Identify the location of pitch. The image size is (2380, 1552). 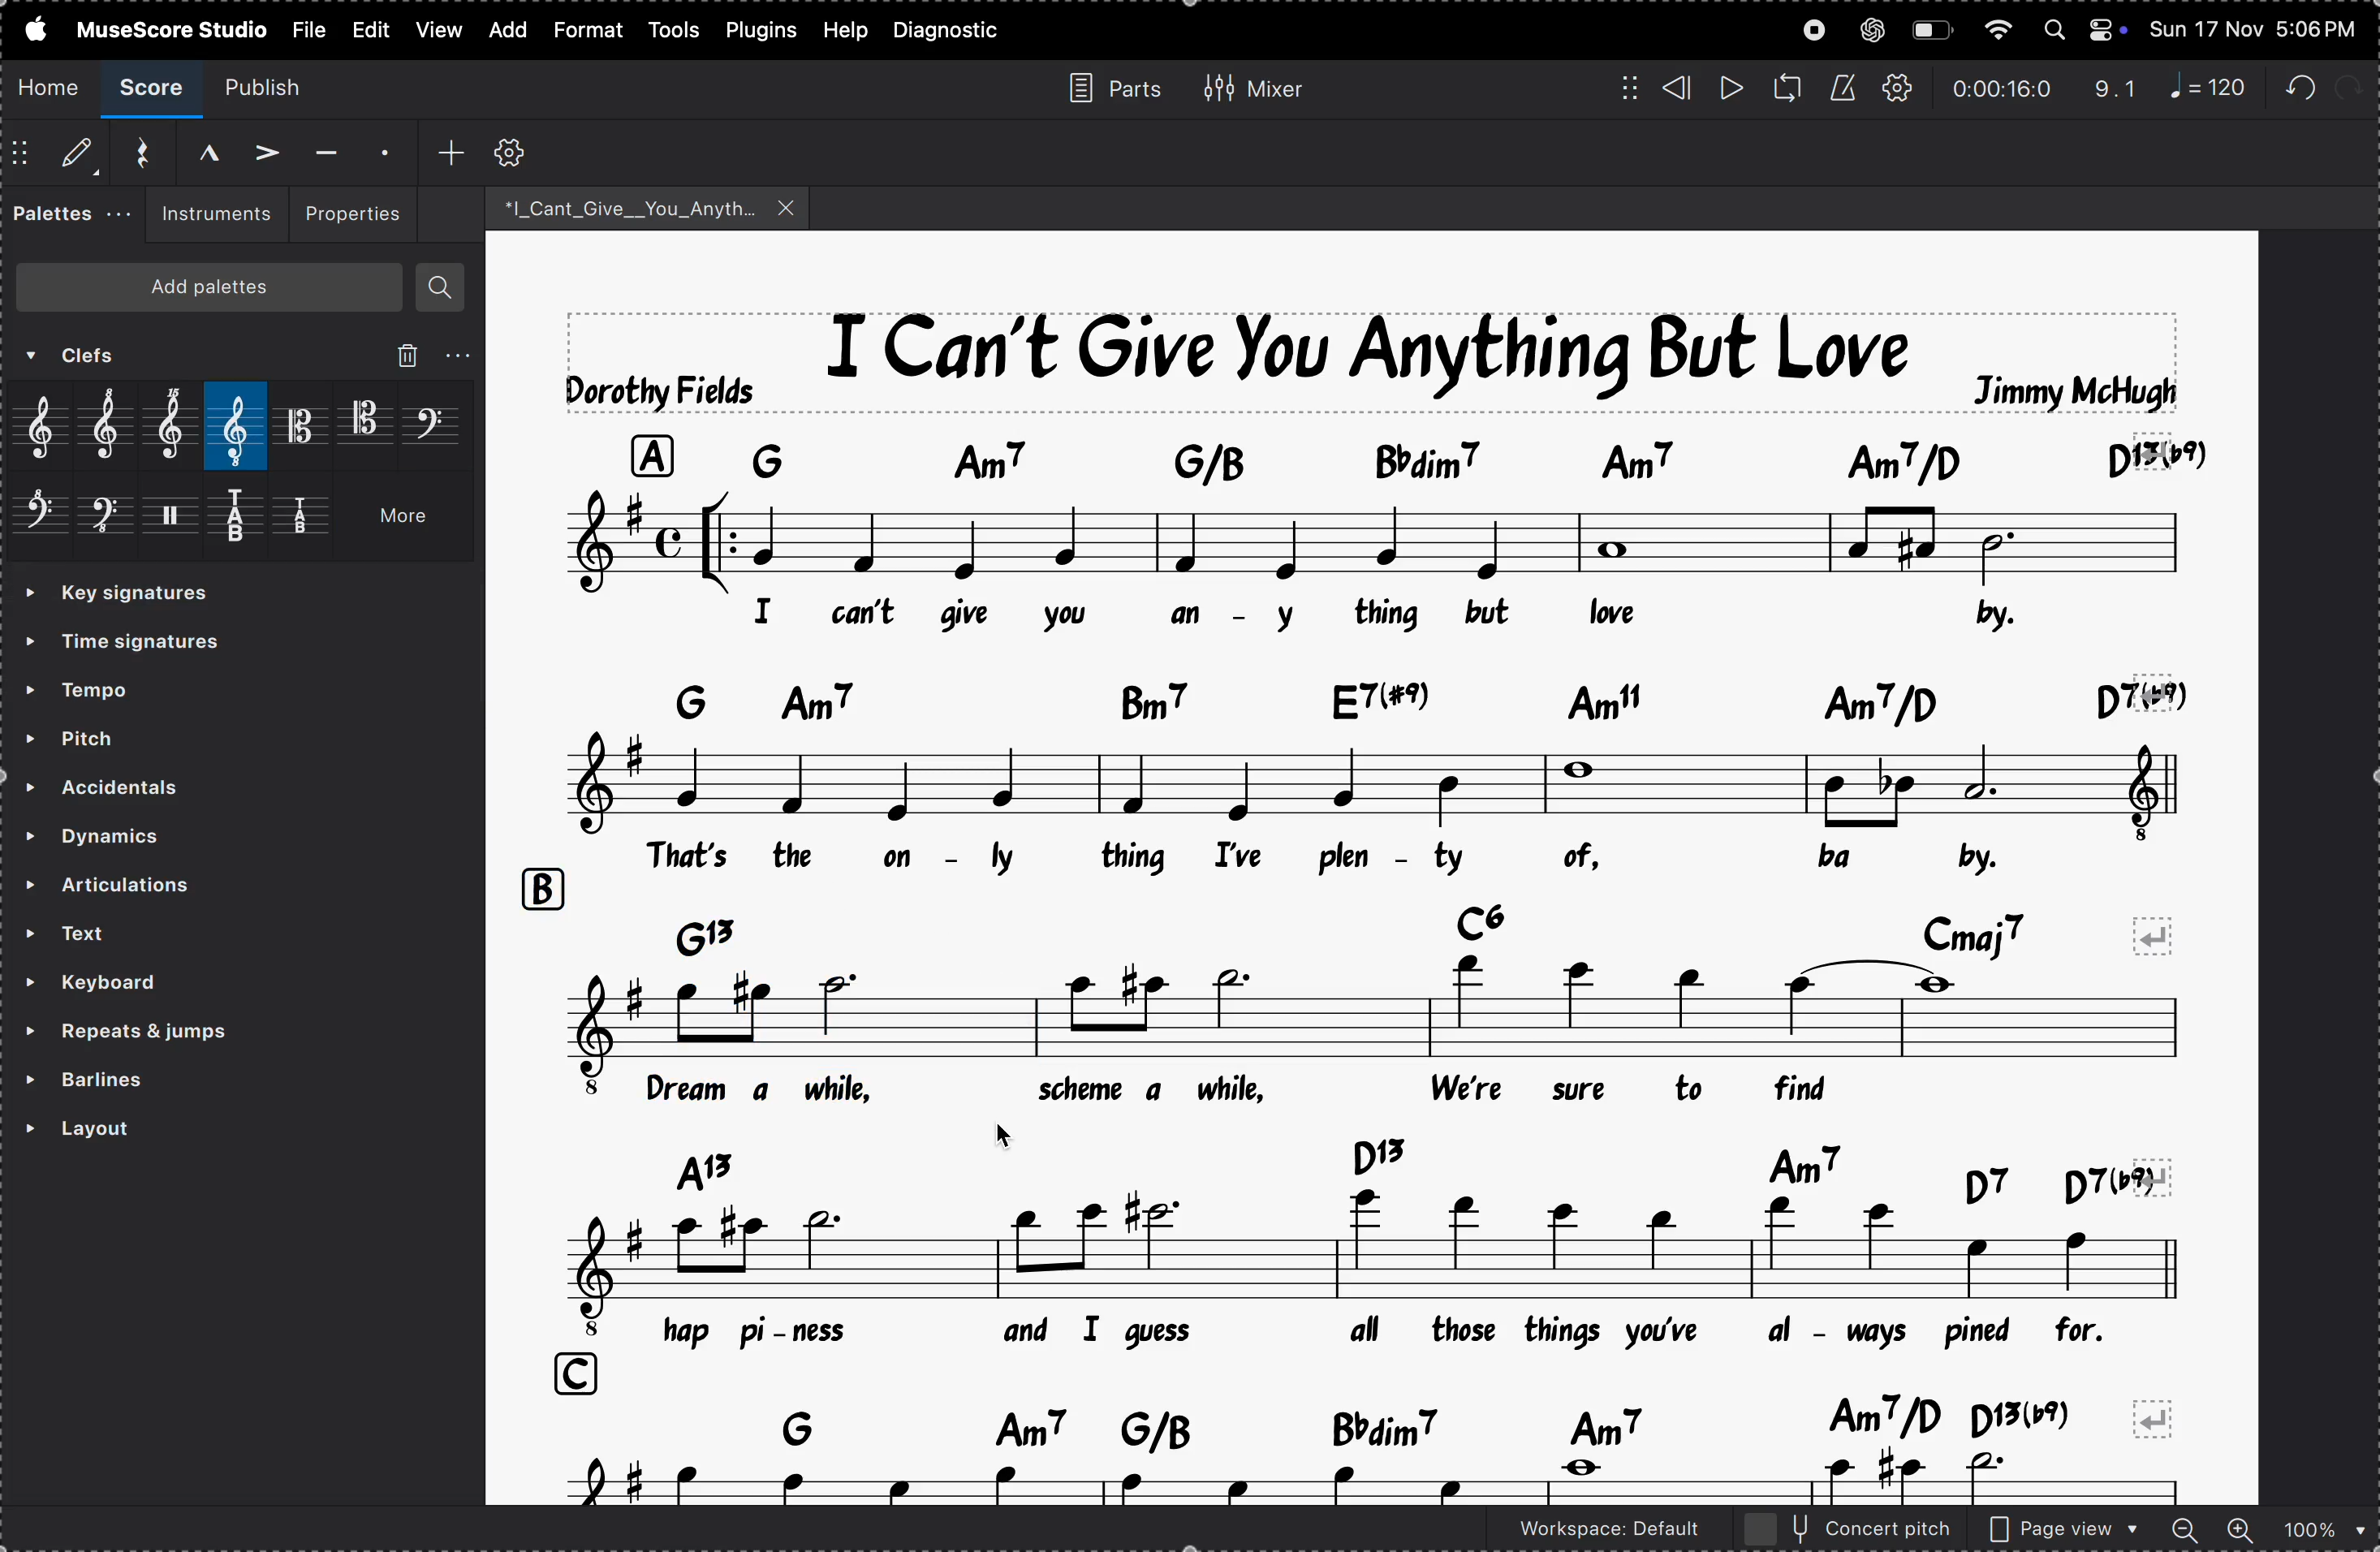
(133, 735).